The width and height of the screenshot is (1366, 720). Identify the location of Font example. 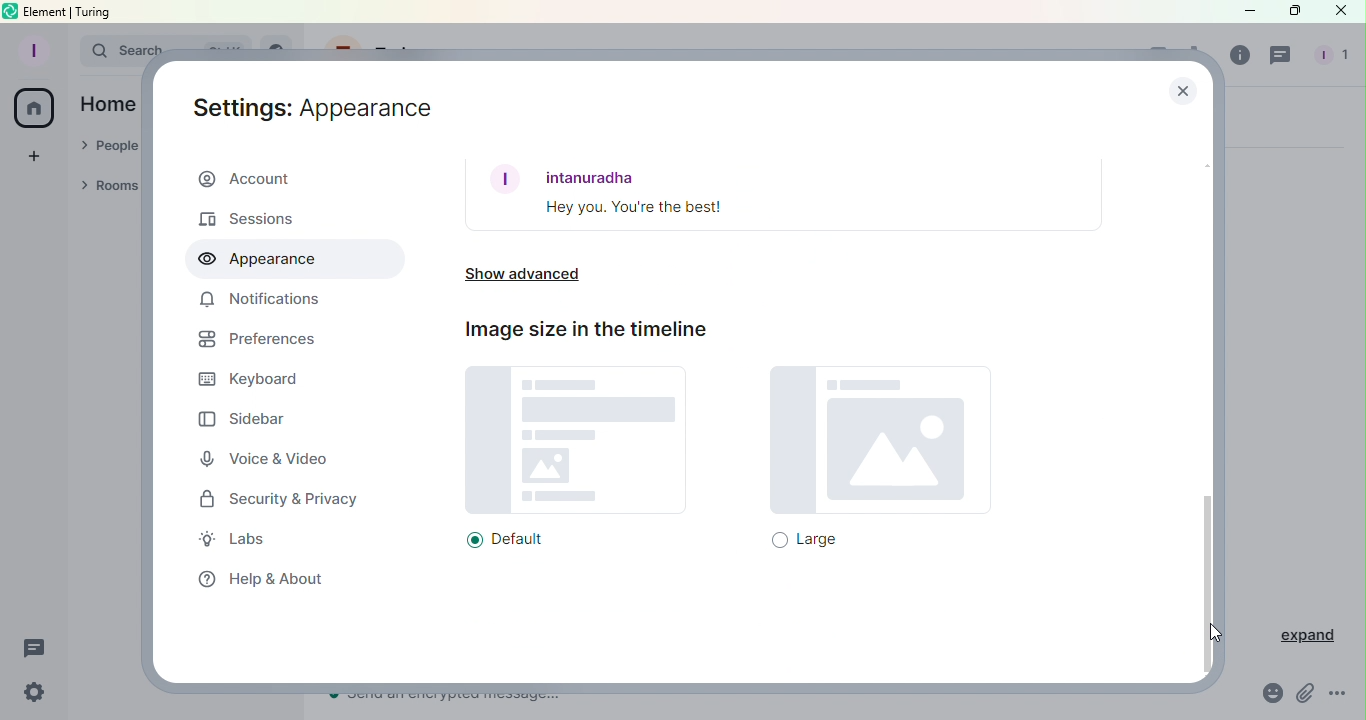
(785, 195).